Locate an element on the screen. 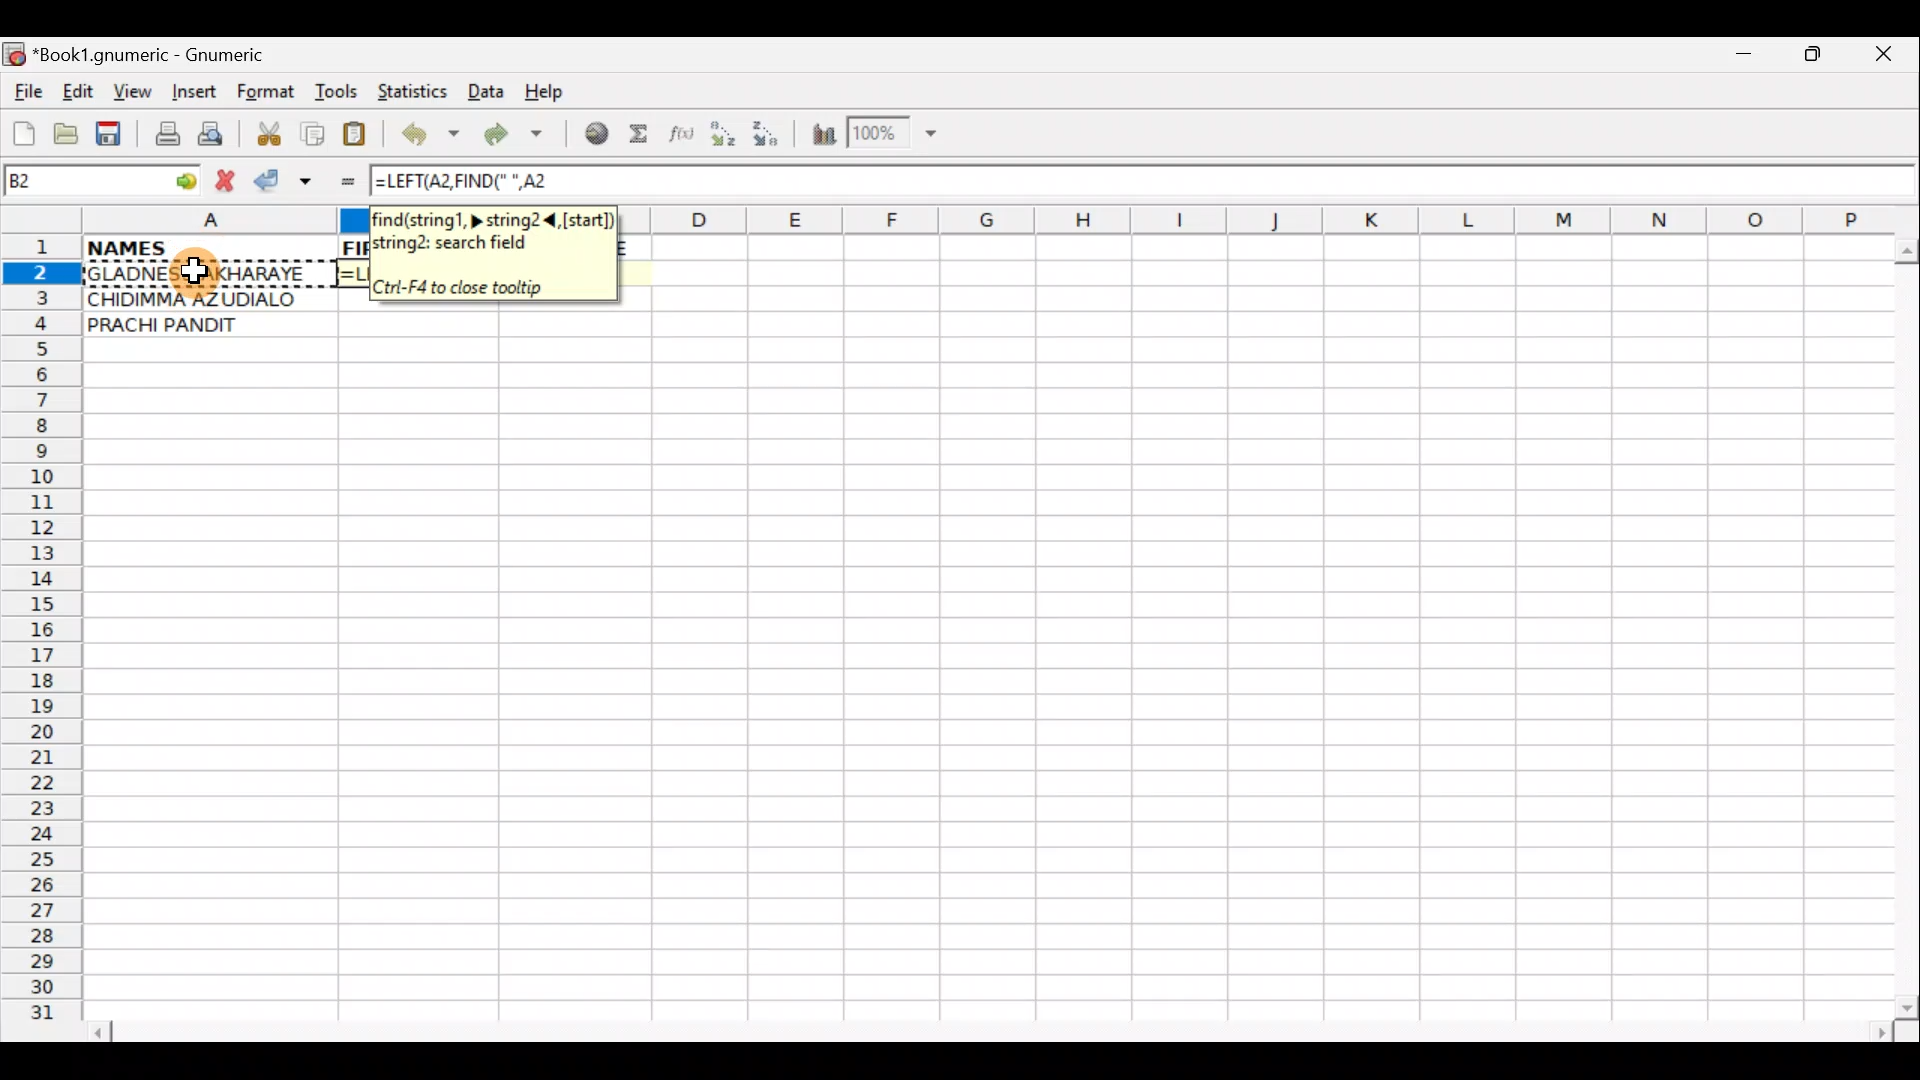 Image resolution: width=1920 pixels, height=1080 pixels. Sort Ascending order is located at coordinates (729, 138).